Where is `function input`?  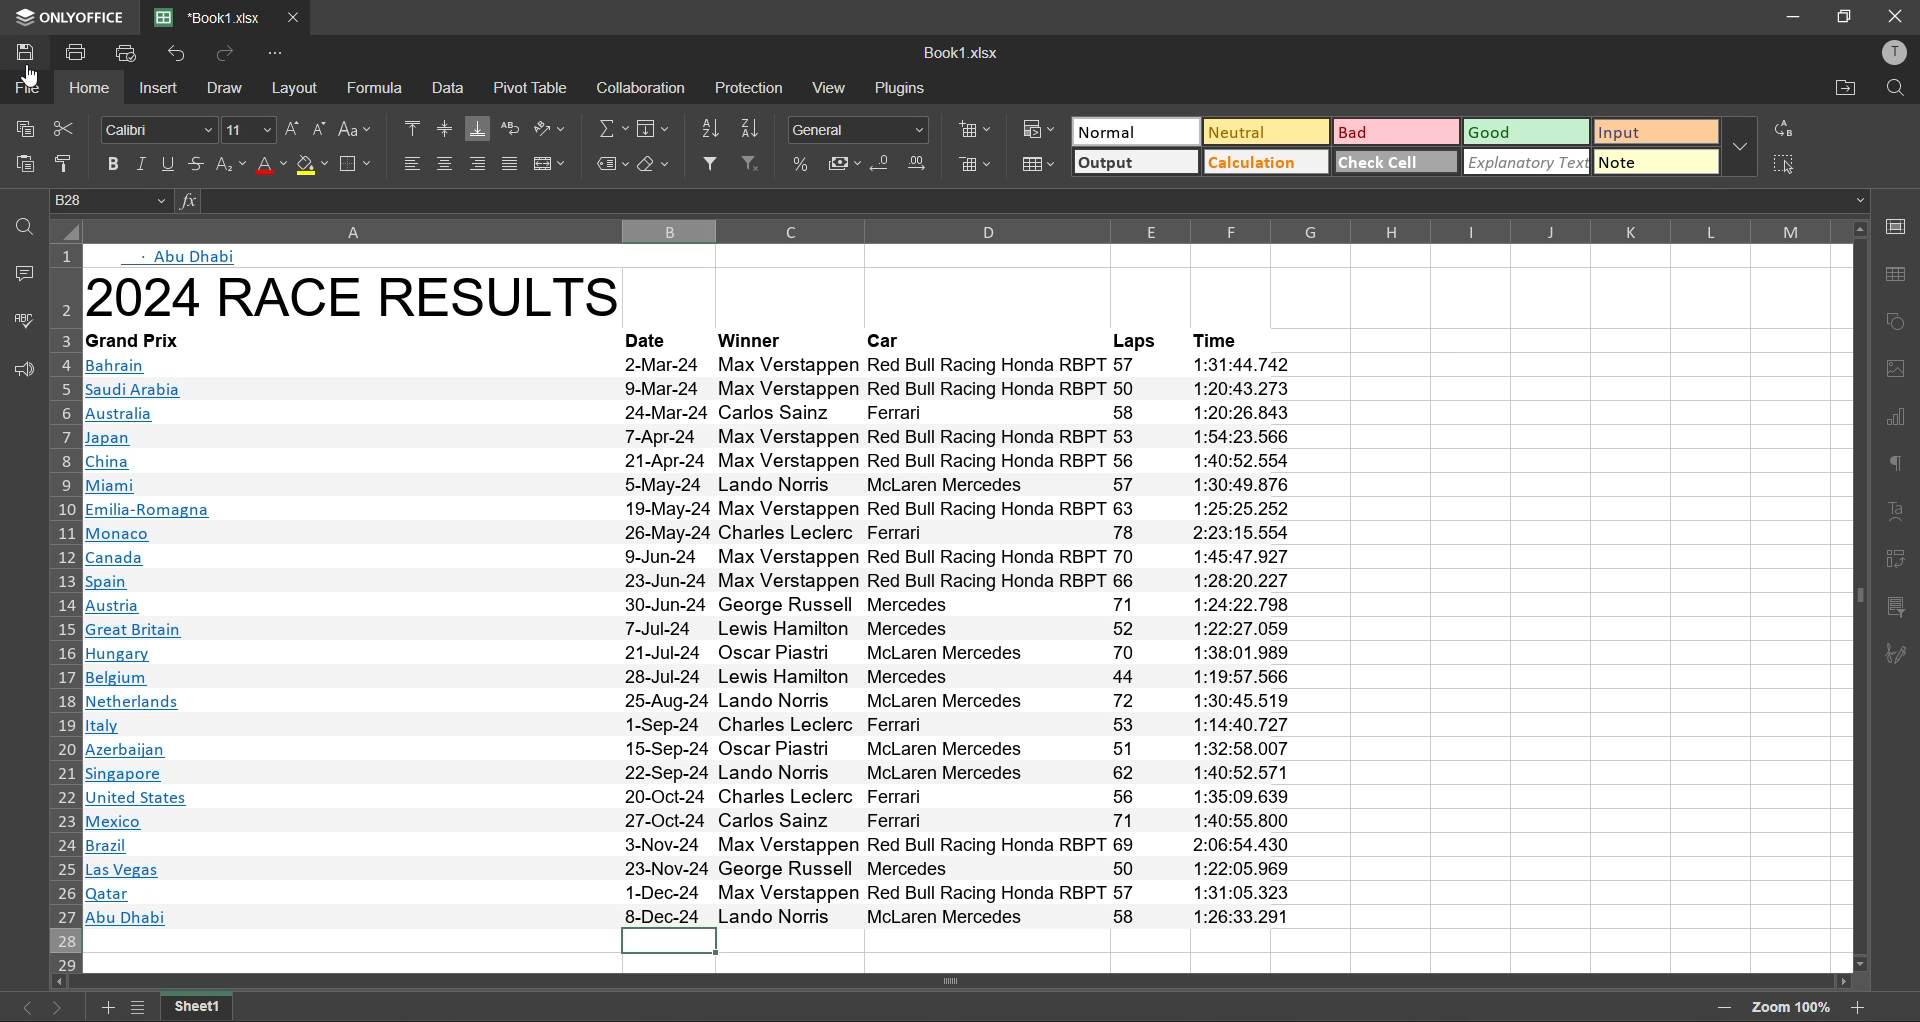 function input is located at coordinates (192, 204).